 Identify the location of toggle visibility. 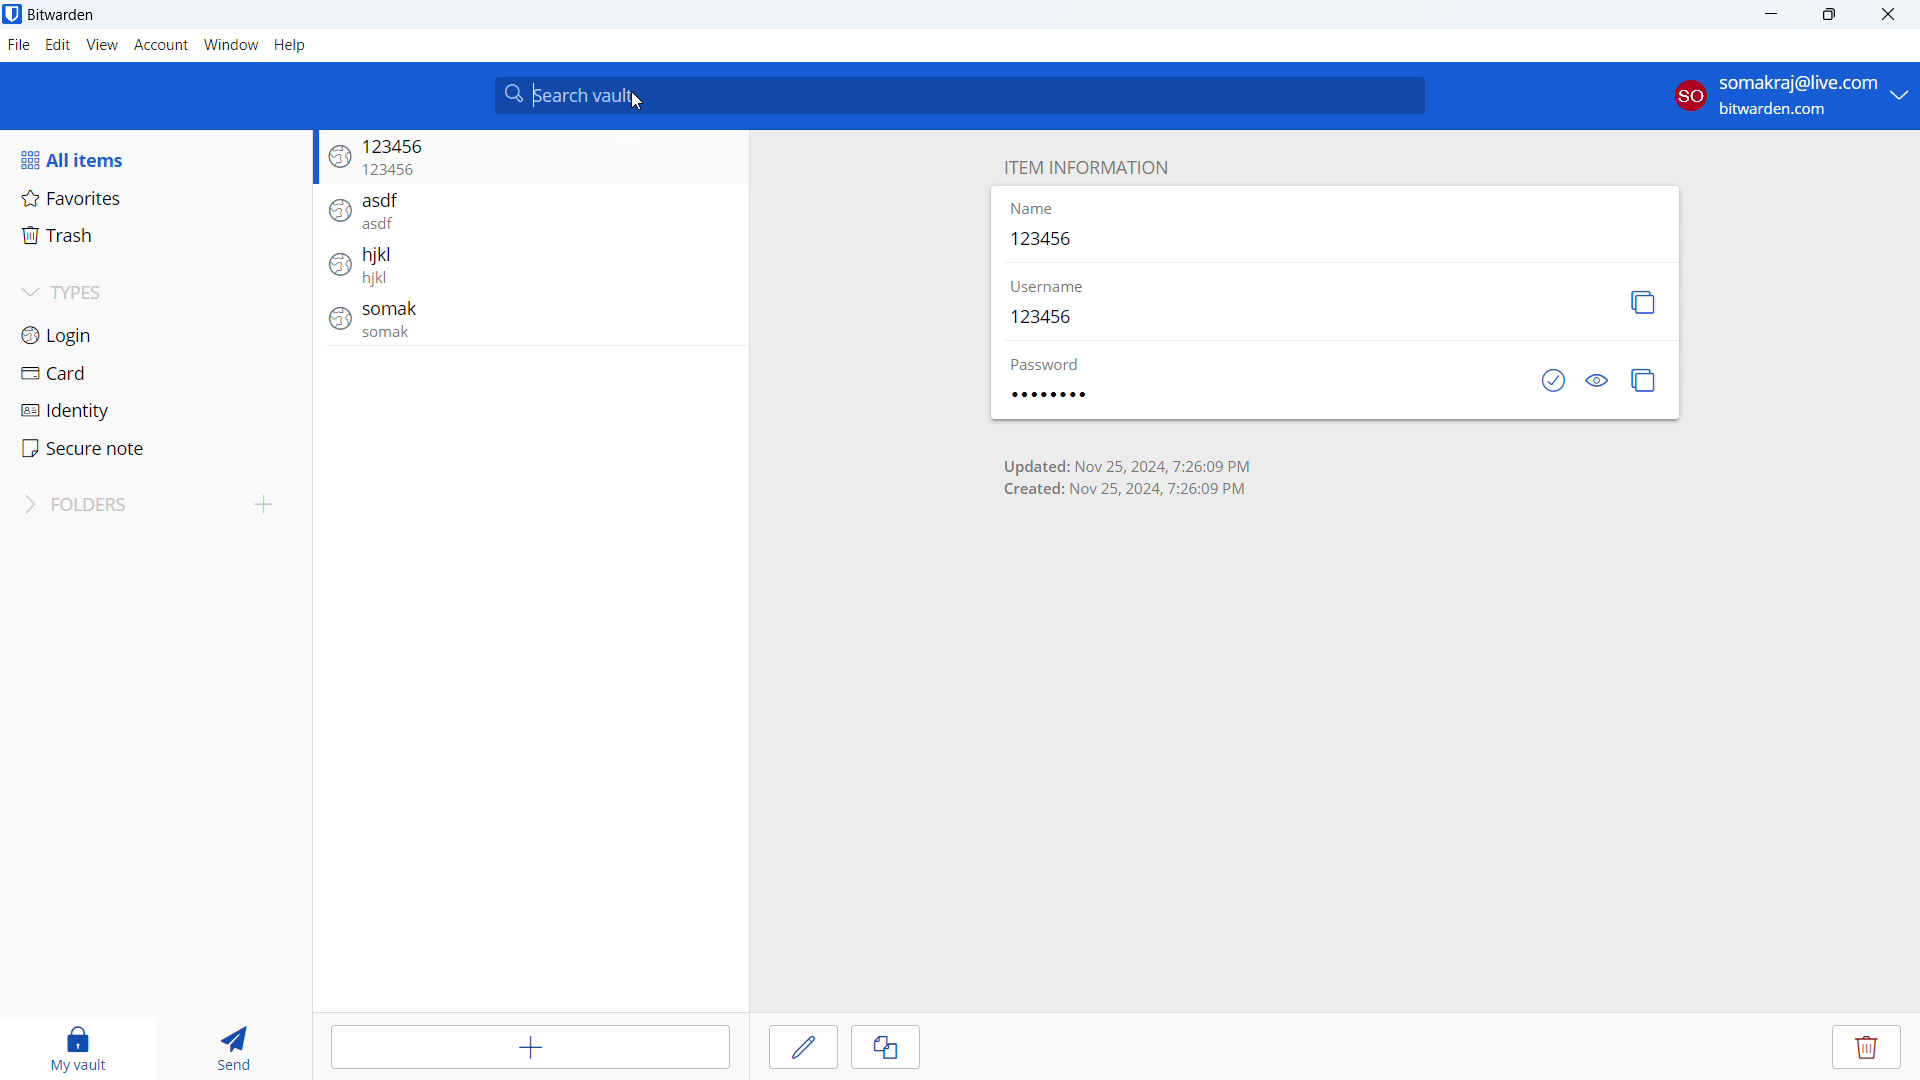
(1598, 381).